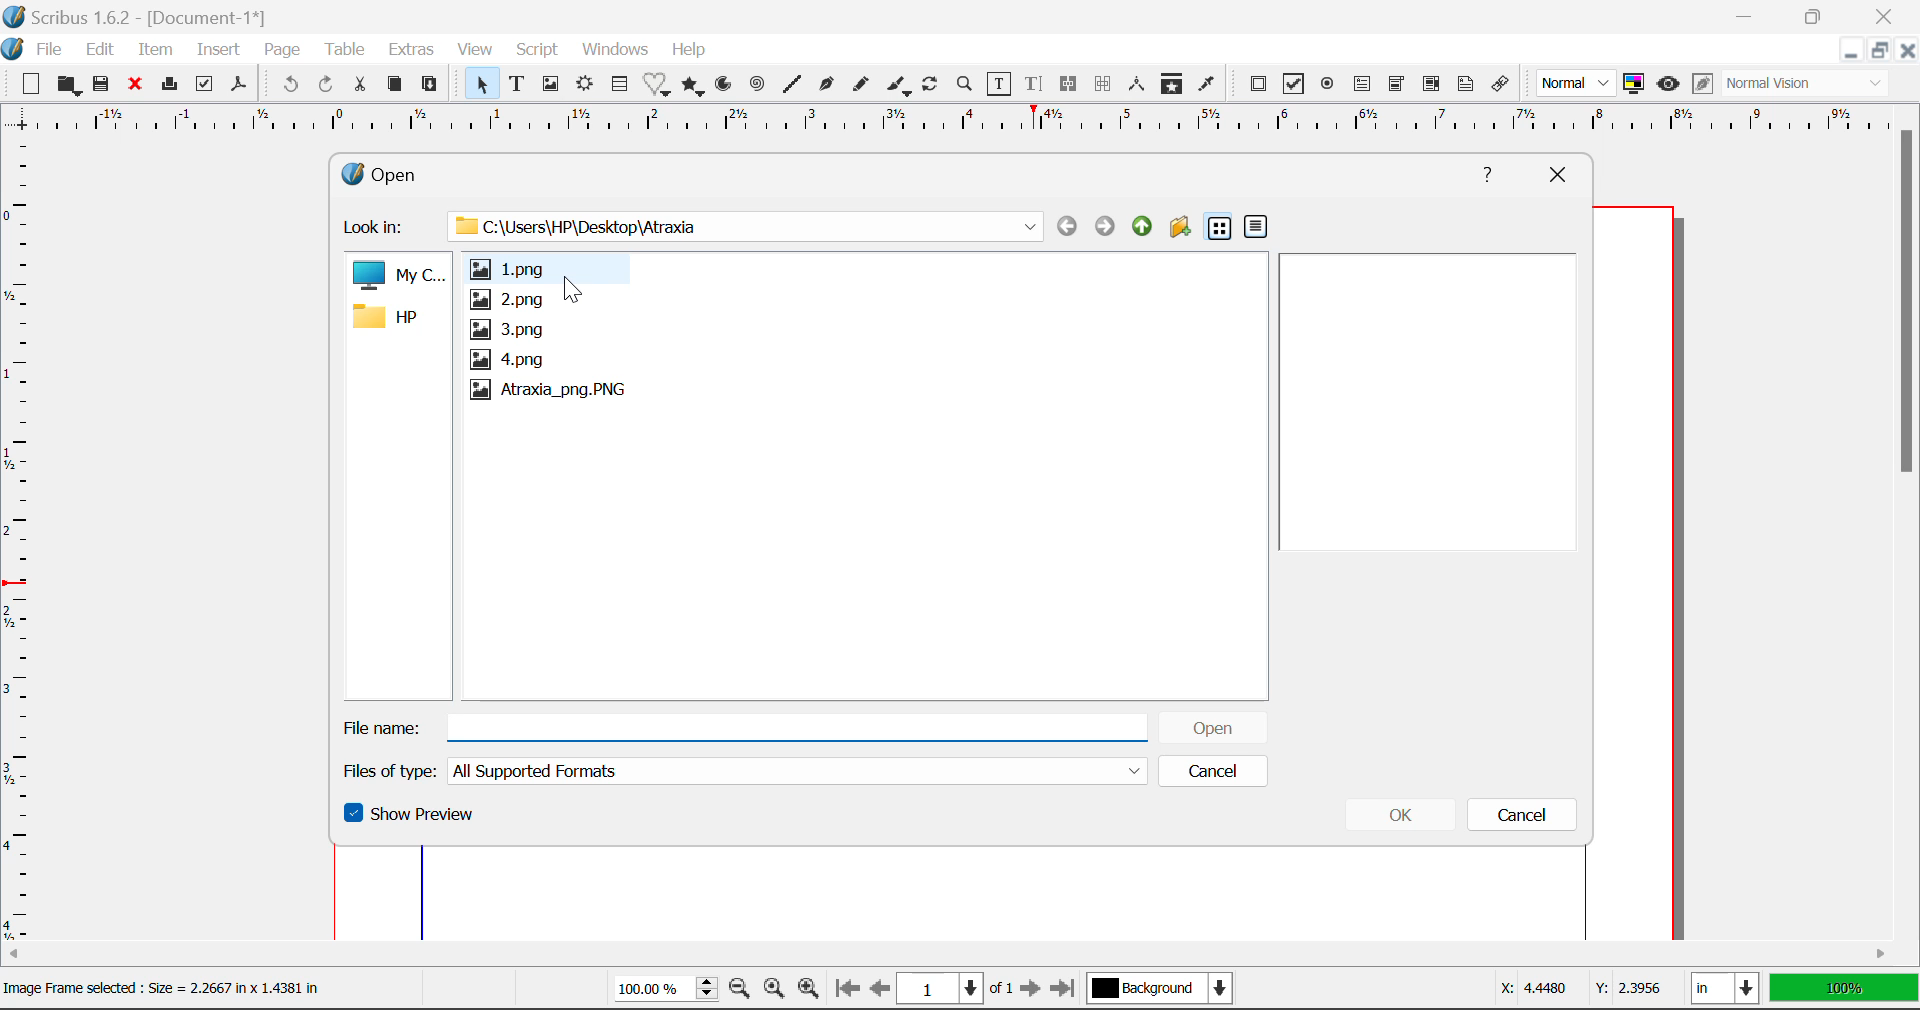 The width and height of the screenshot is (1920, 1010). What do you see at coordinates (1104, 227) in the screenshot?
I see `Next` at bounding box center [1104, 227].